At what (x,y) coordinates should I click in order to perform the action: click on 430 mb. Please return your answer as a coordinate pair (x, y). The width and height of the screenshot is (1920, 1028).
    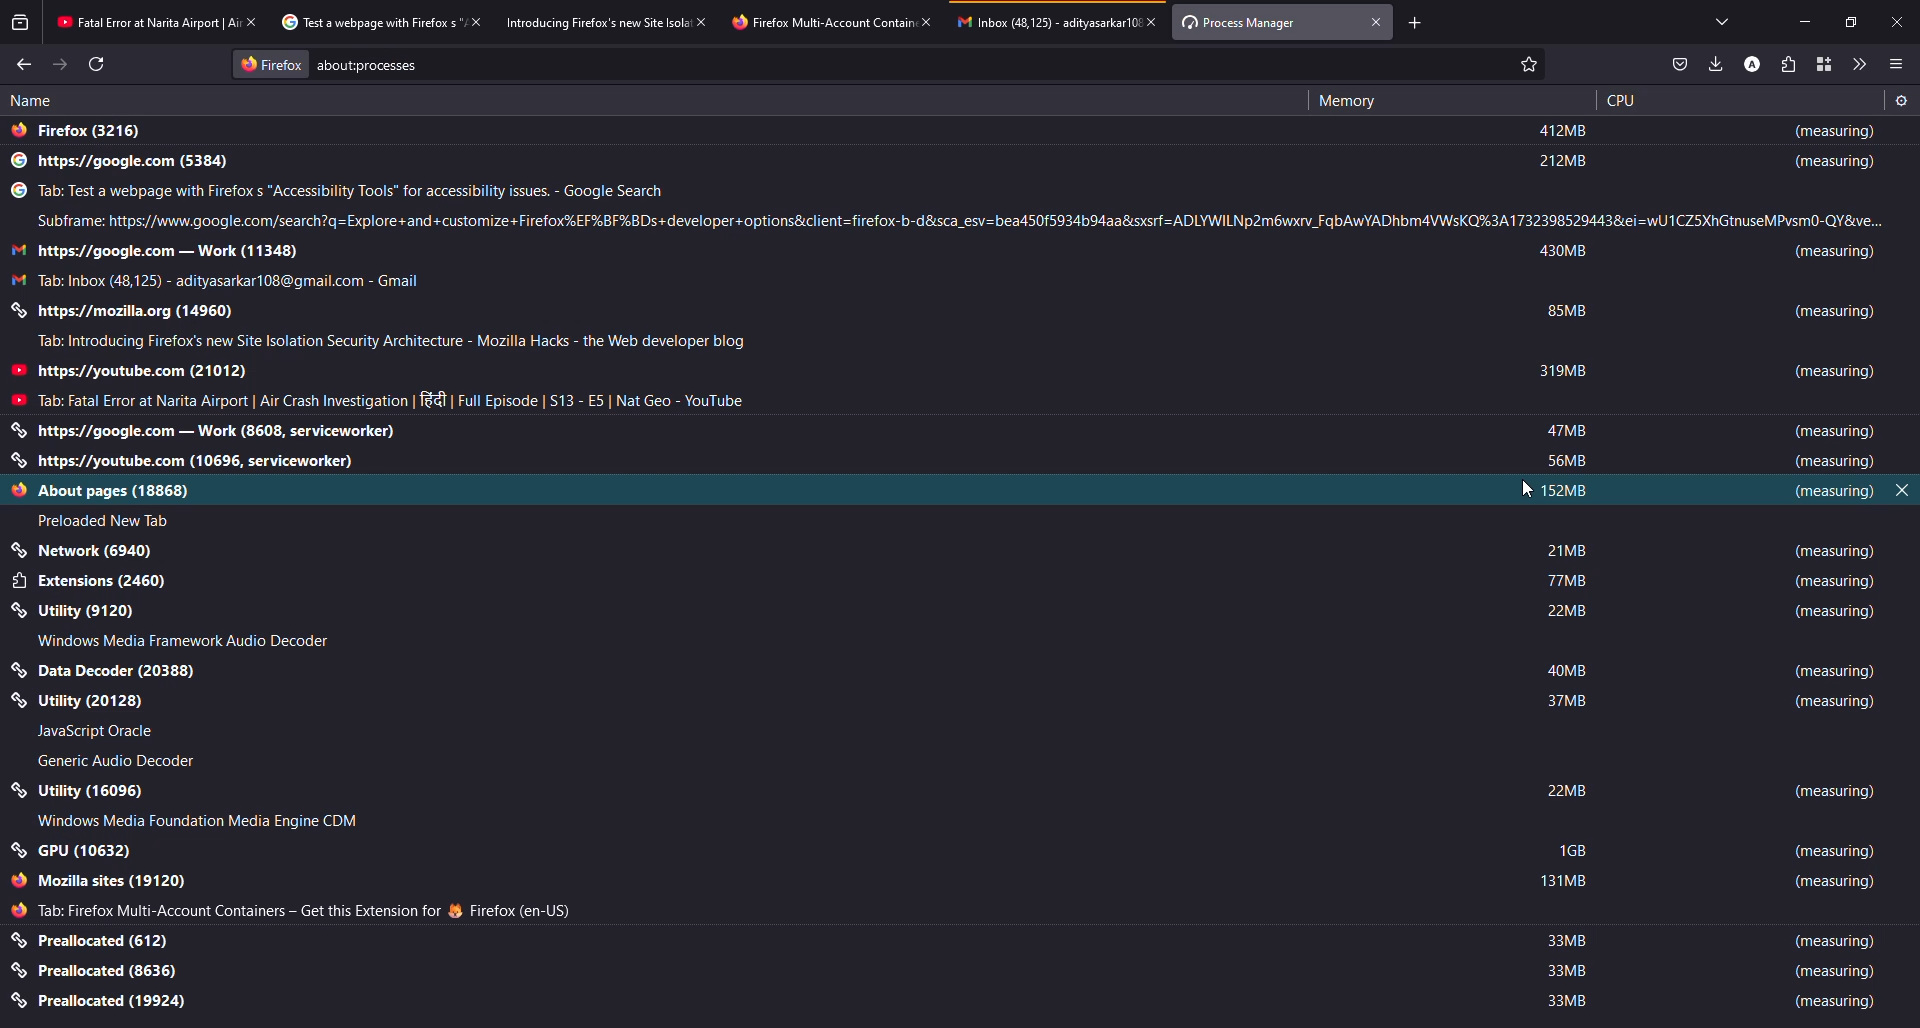
    Looking at the image, I should click on (1564, 250).